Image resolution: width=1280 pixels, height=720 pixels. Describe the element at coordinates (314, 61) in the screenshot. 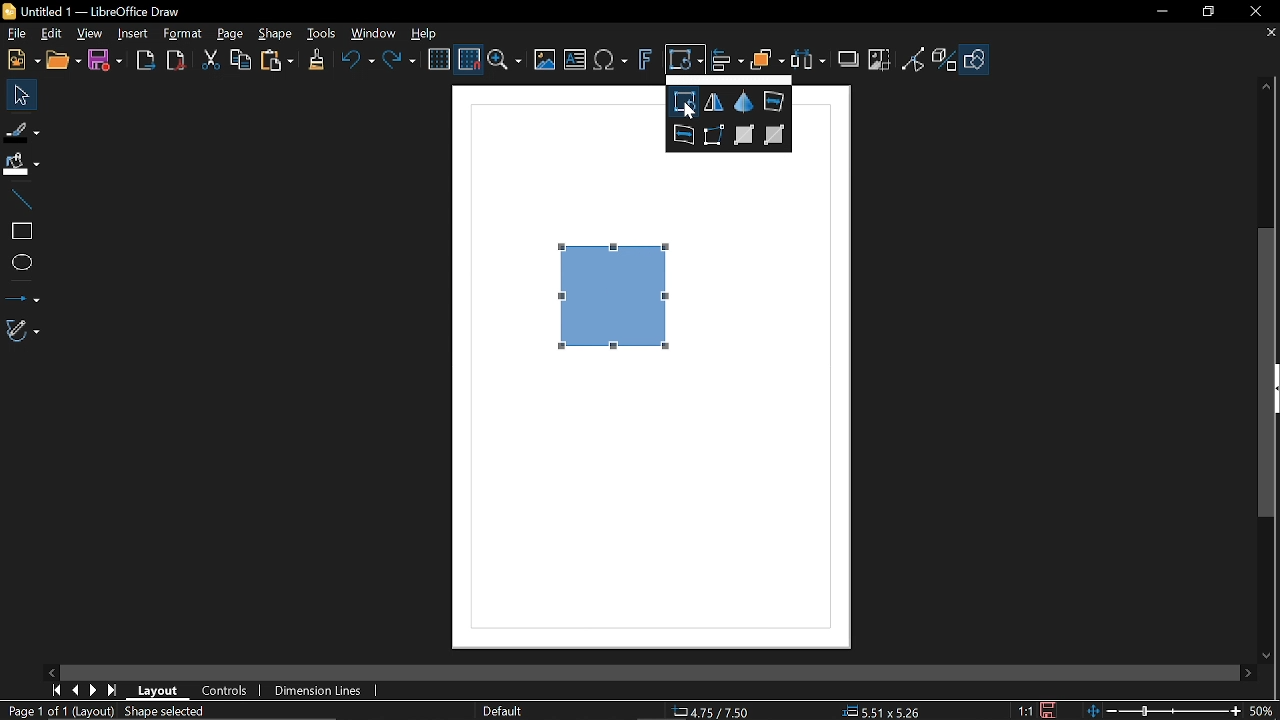

I see `Clone` at that location.